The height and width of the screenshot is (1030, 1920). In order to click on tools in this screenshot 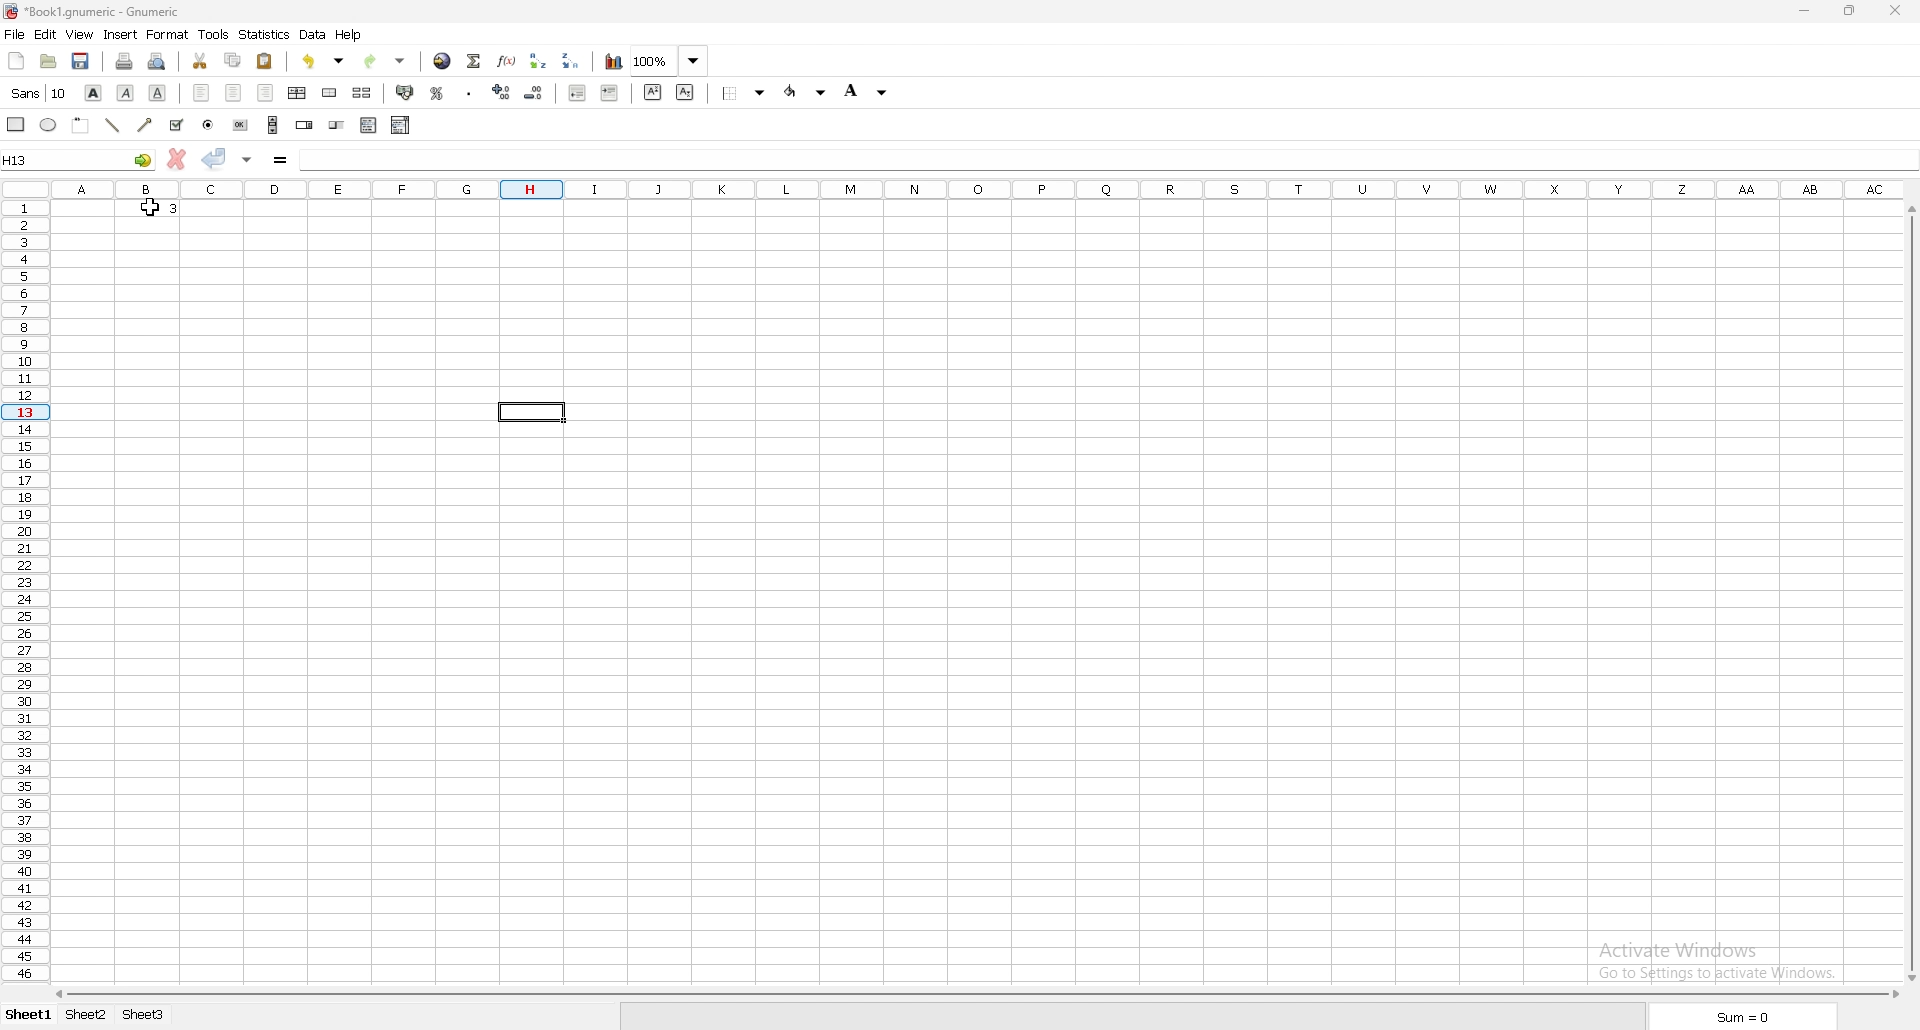, I will do `click(214, 34)`.